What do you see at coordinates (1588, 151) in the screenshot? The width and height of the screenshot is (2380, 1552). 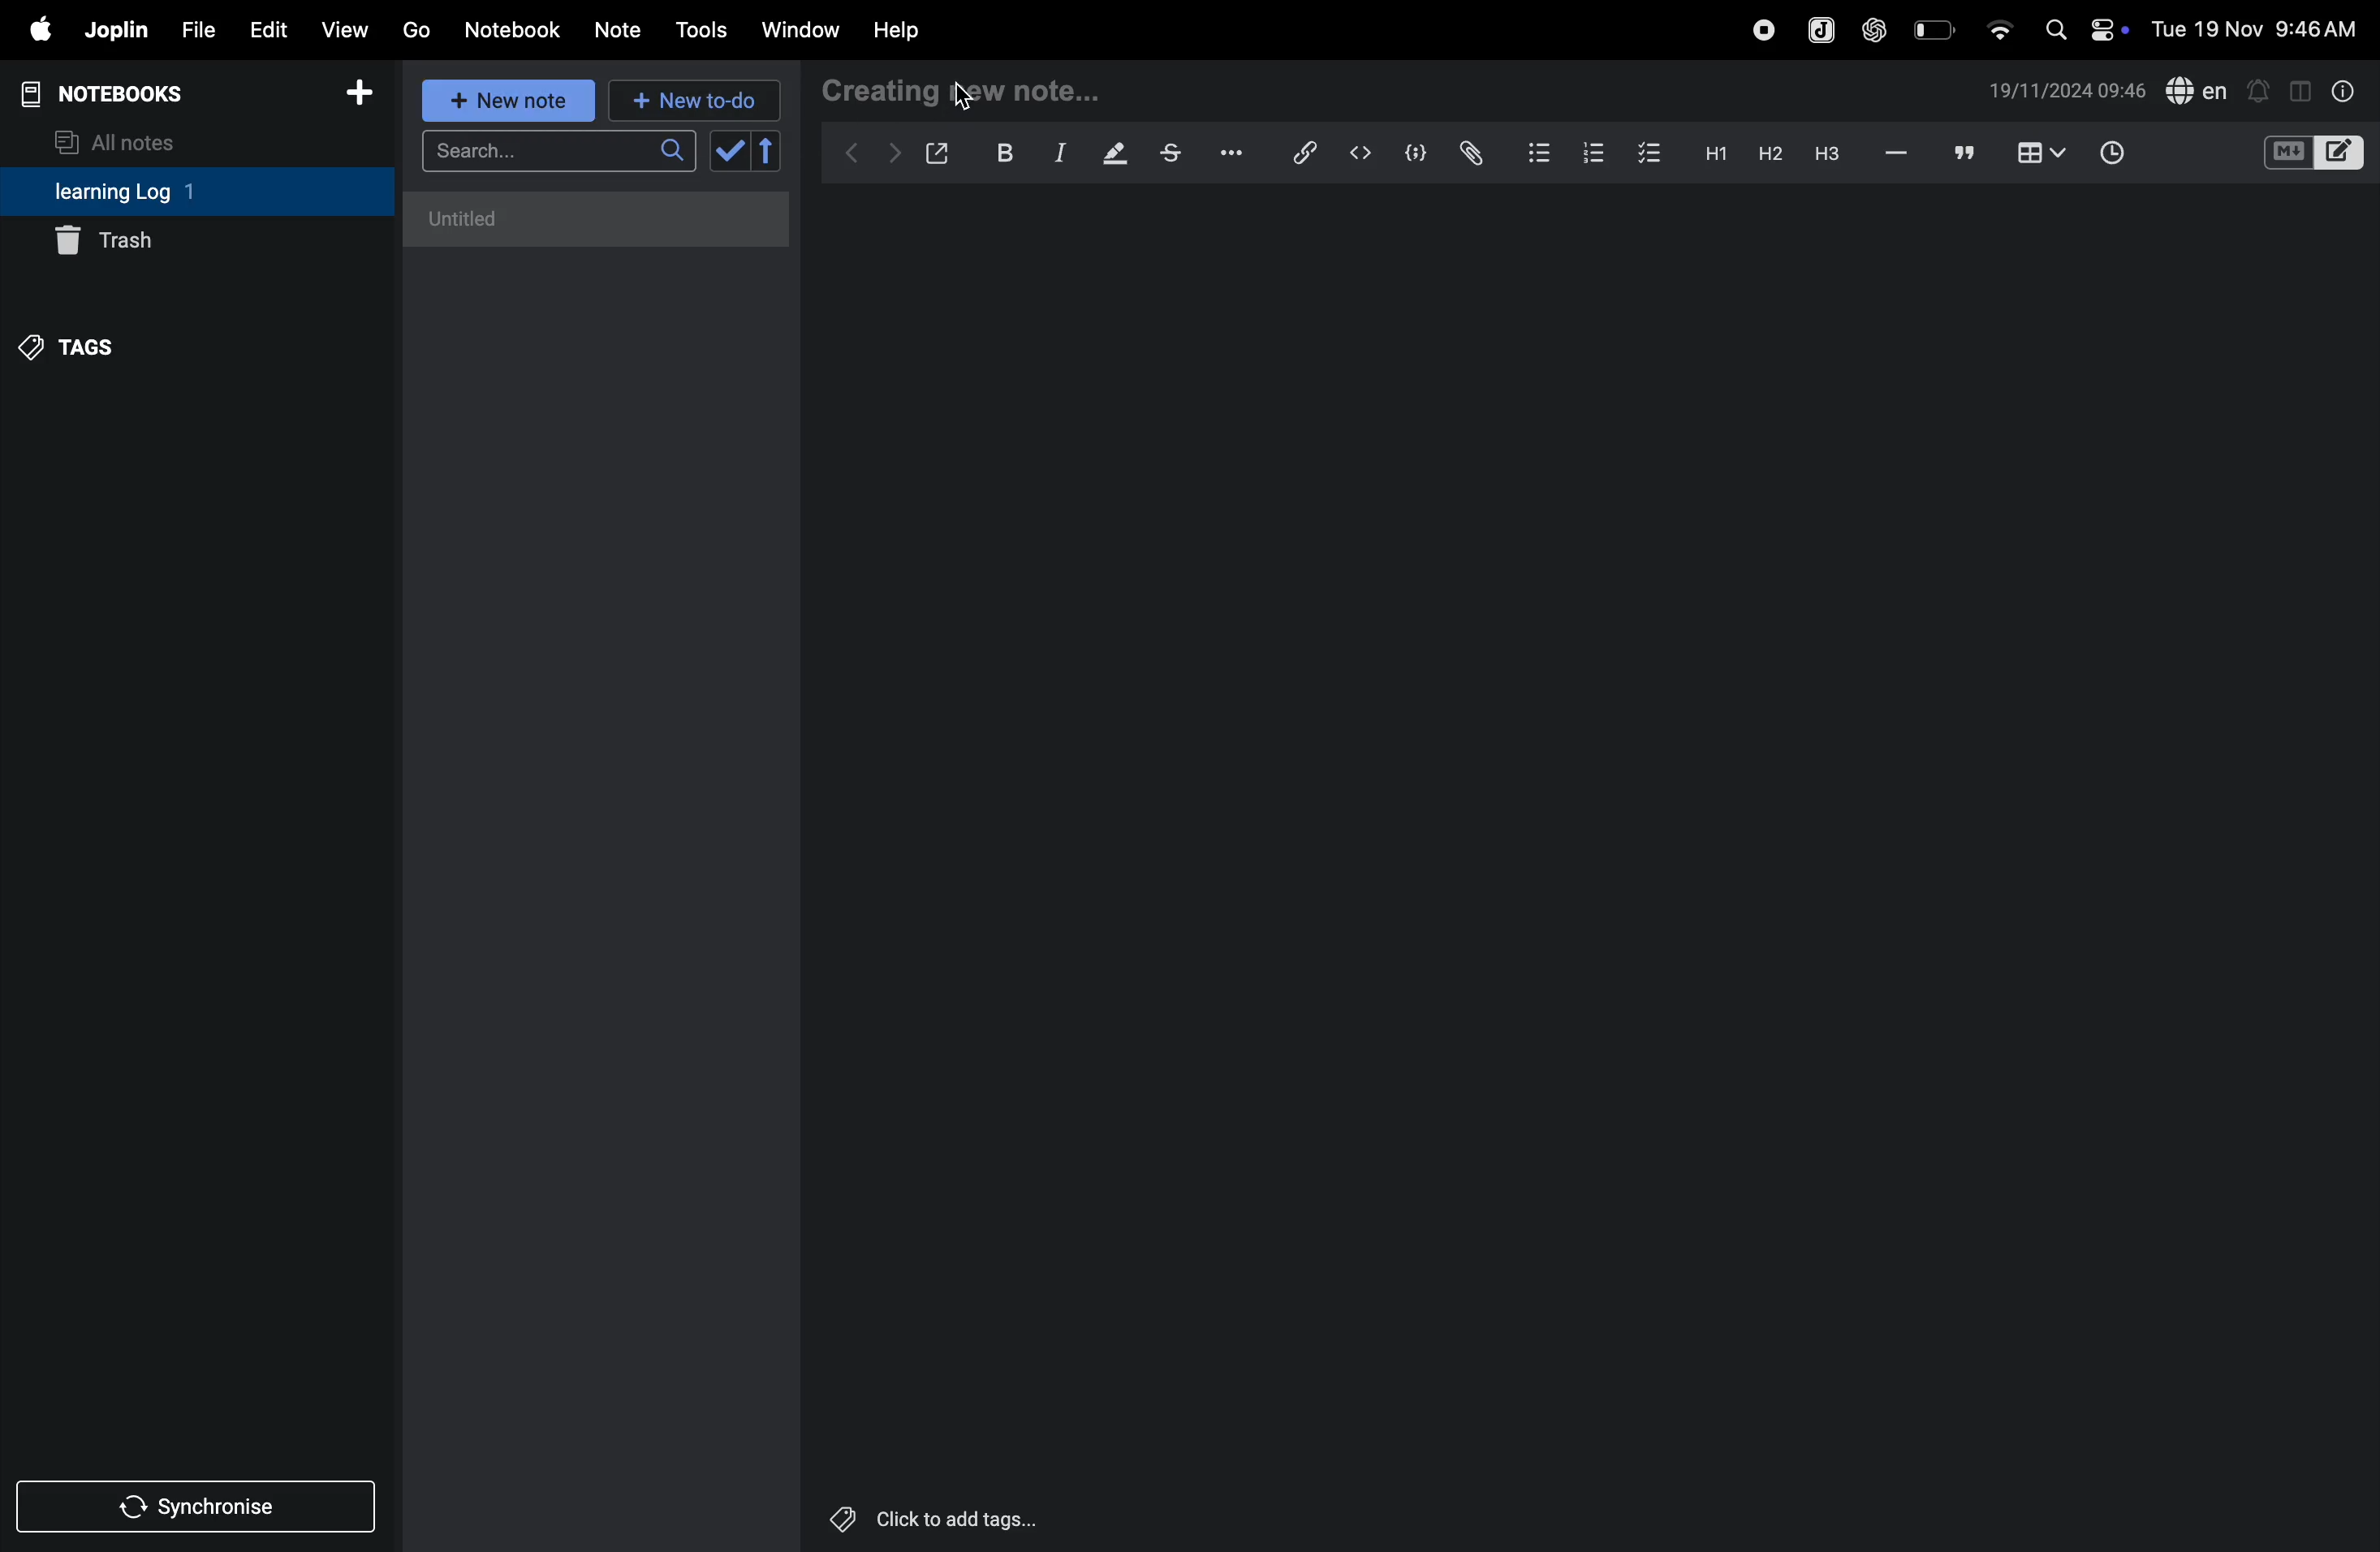 I see `numbered list` at bounding box center [1588, 151].